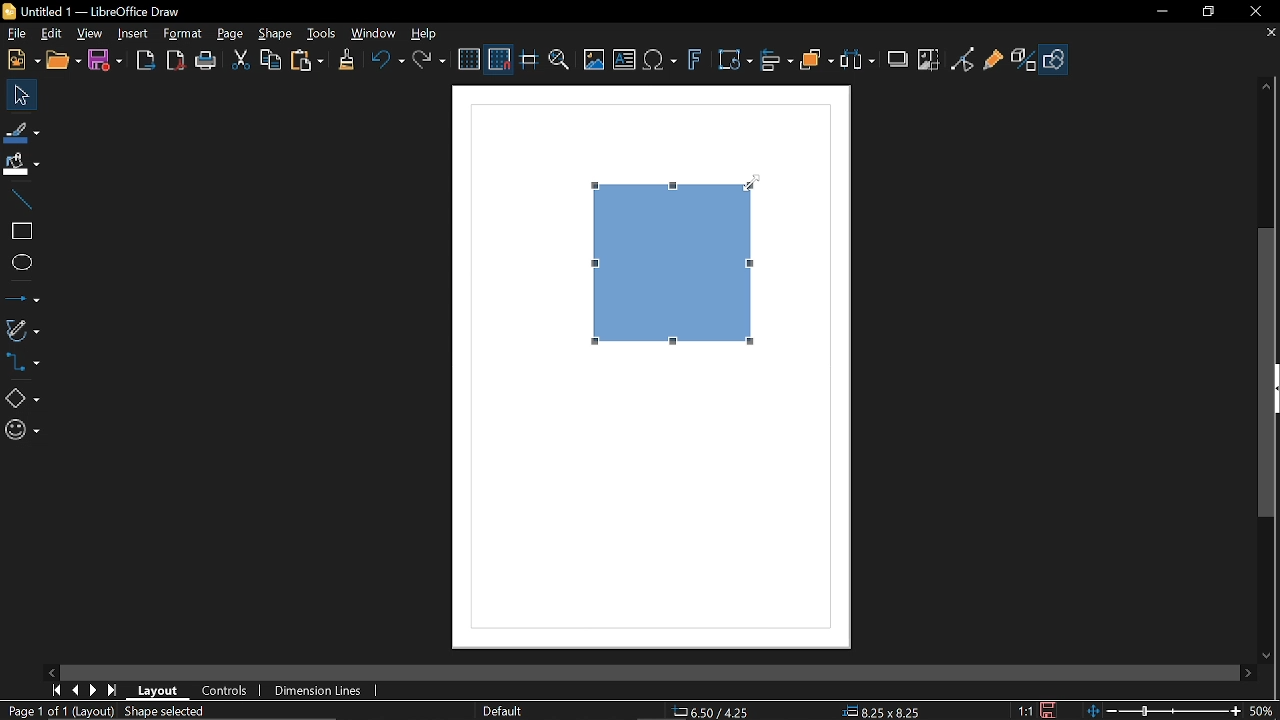 This screenshot has width=1280, height=720. Describe the element at coordinates (752, 189) in the screenshot. I see `Cursor` at that location.